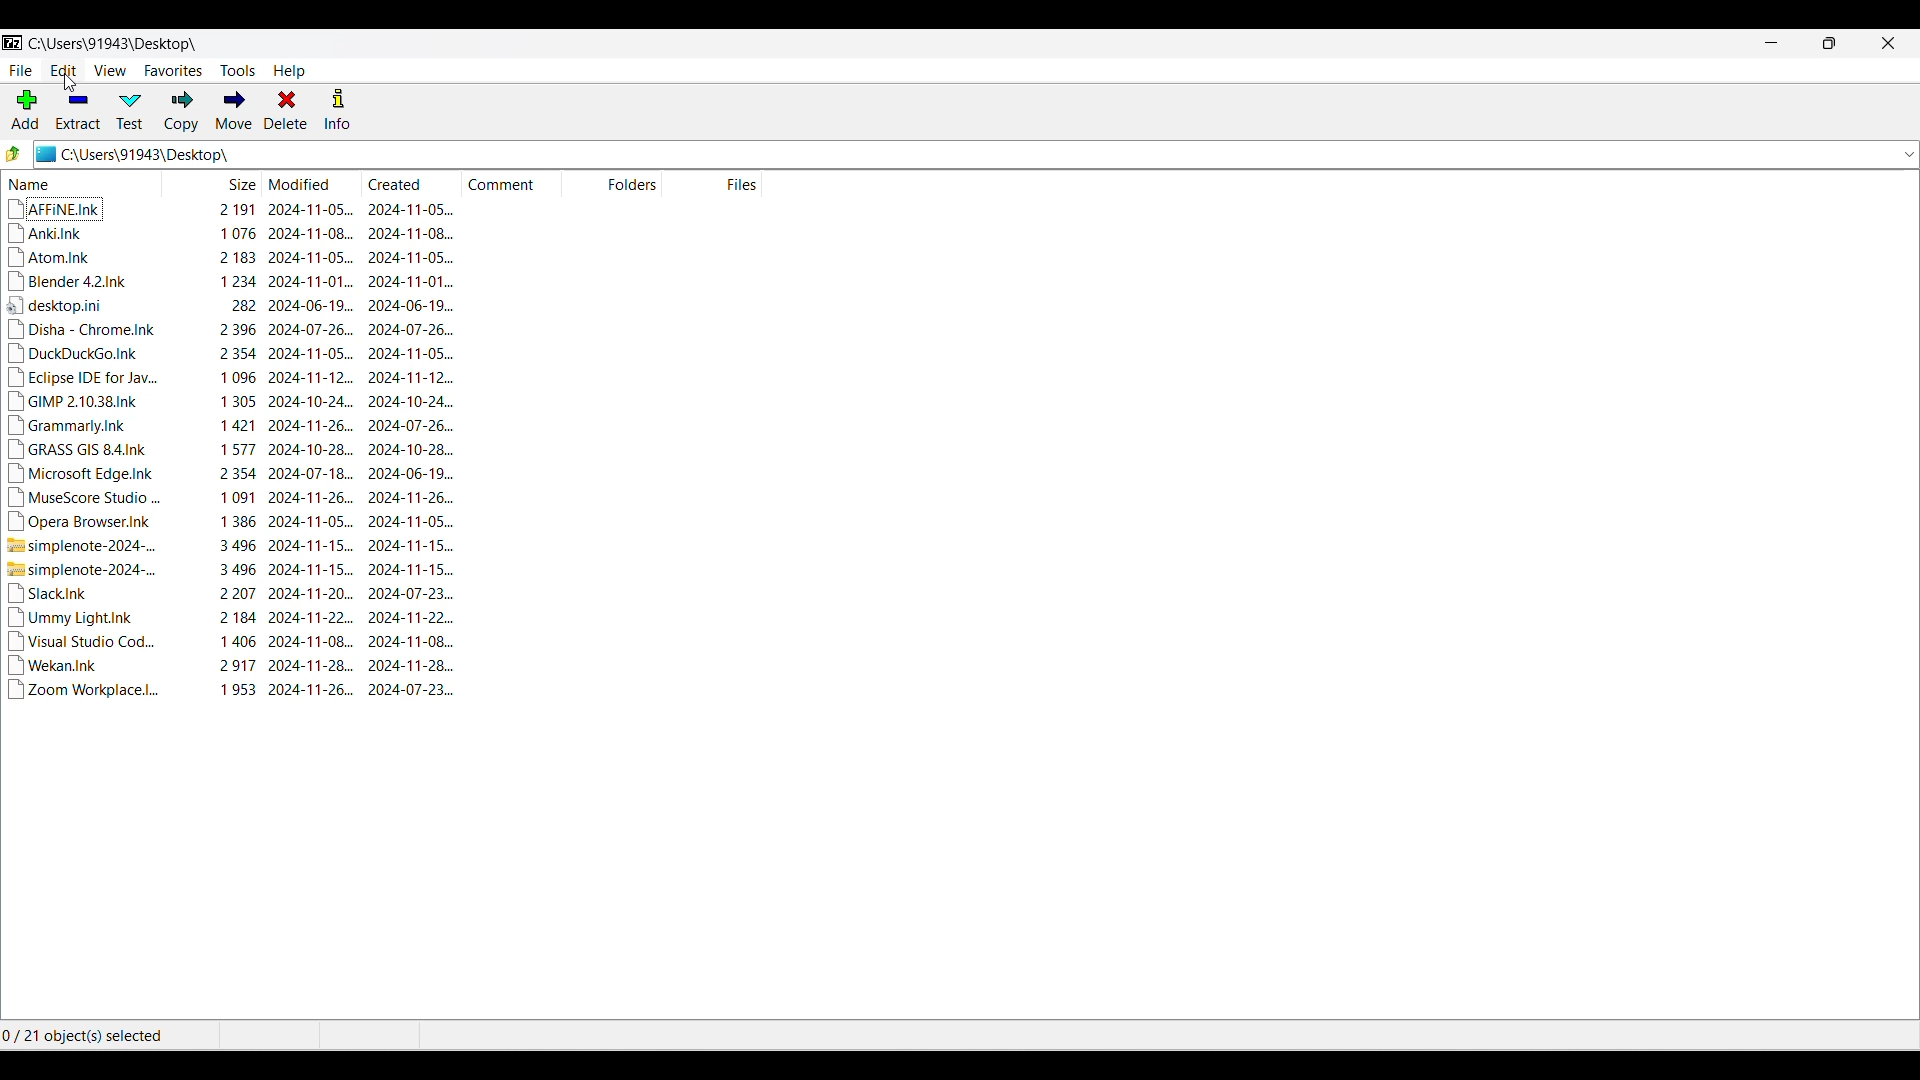 This screenshot has width=1920, height=1080. I want to click on Number of objects selected out of the total number of objects in the folder, so click(108, 1035).